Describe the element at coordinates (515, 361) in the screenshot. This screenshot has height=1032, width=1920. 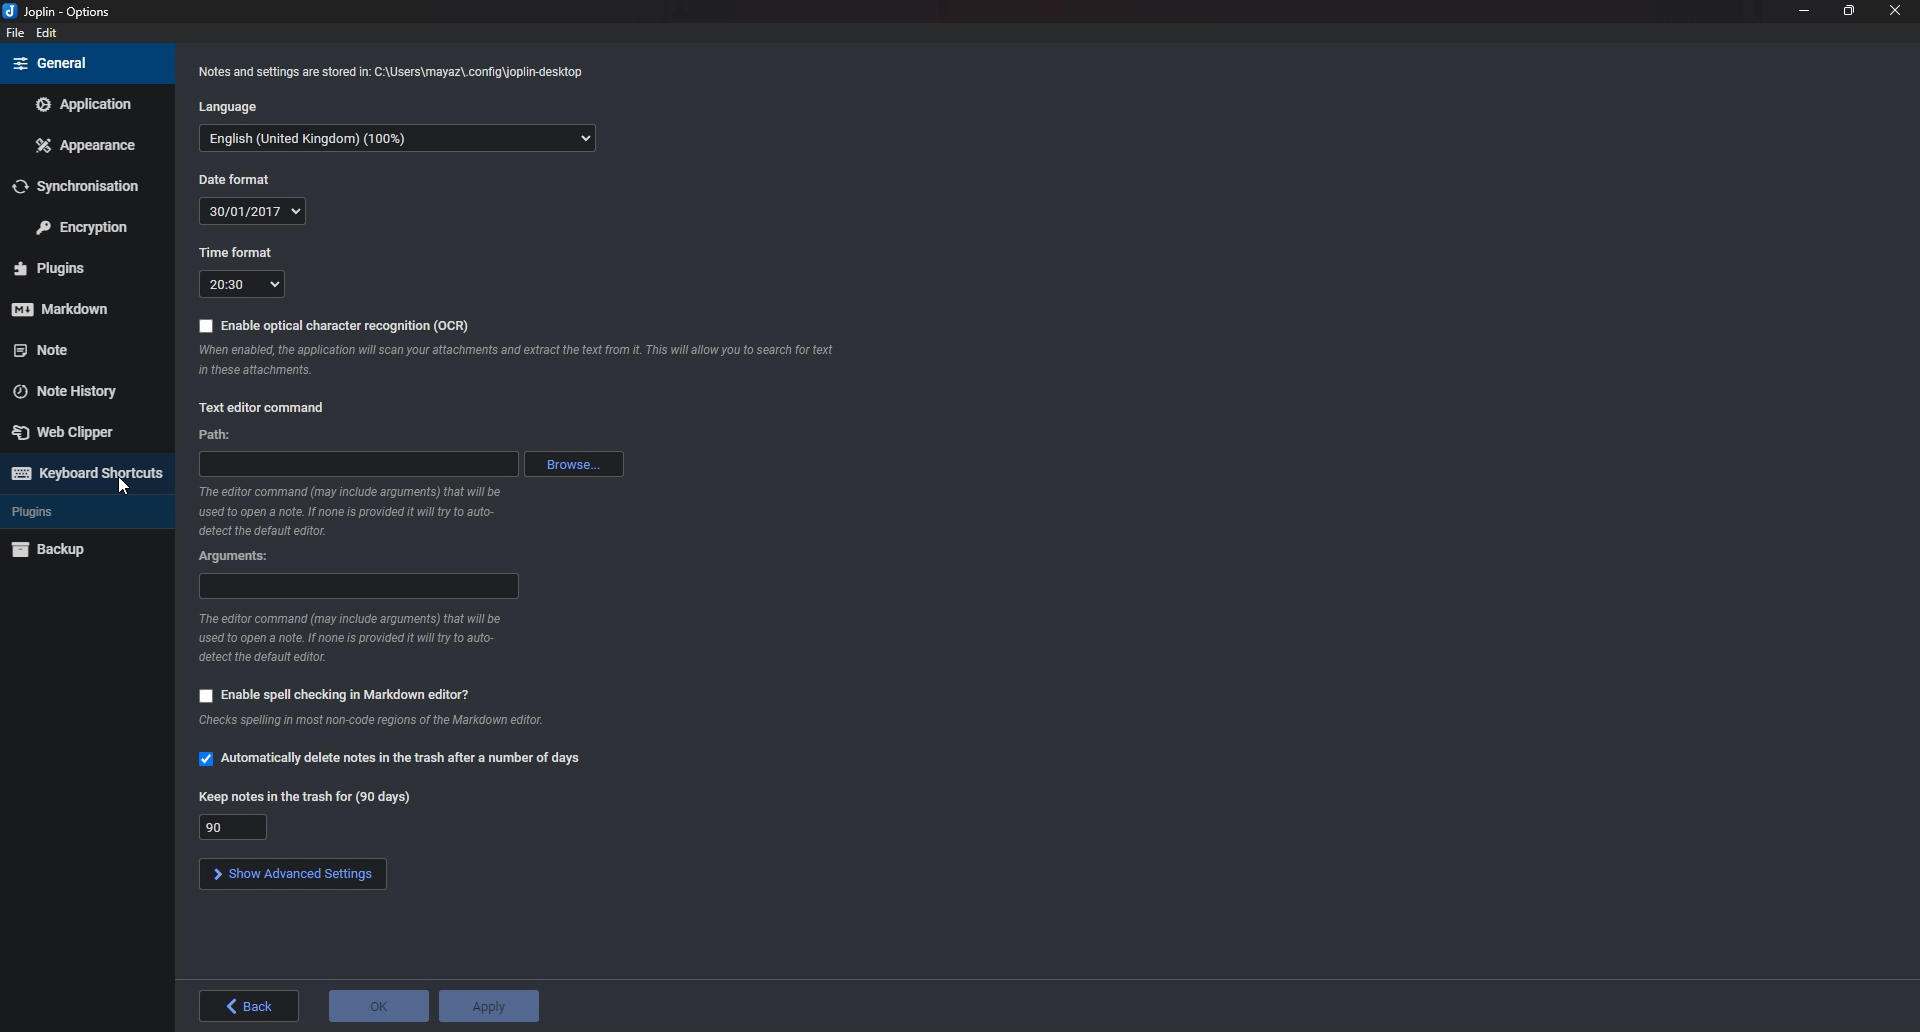
I see `info` at that location.